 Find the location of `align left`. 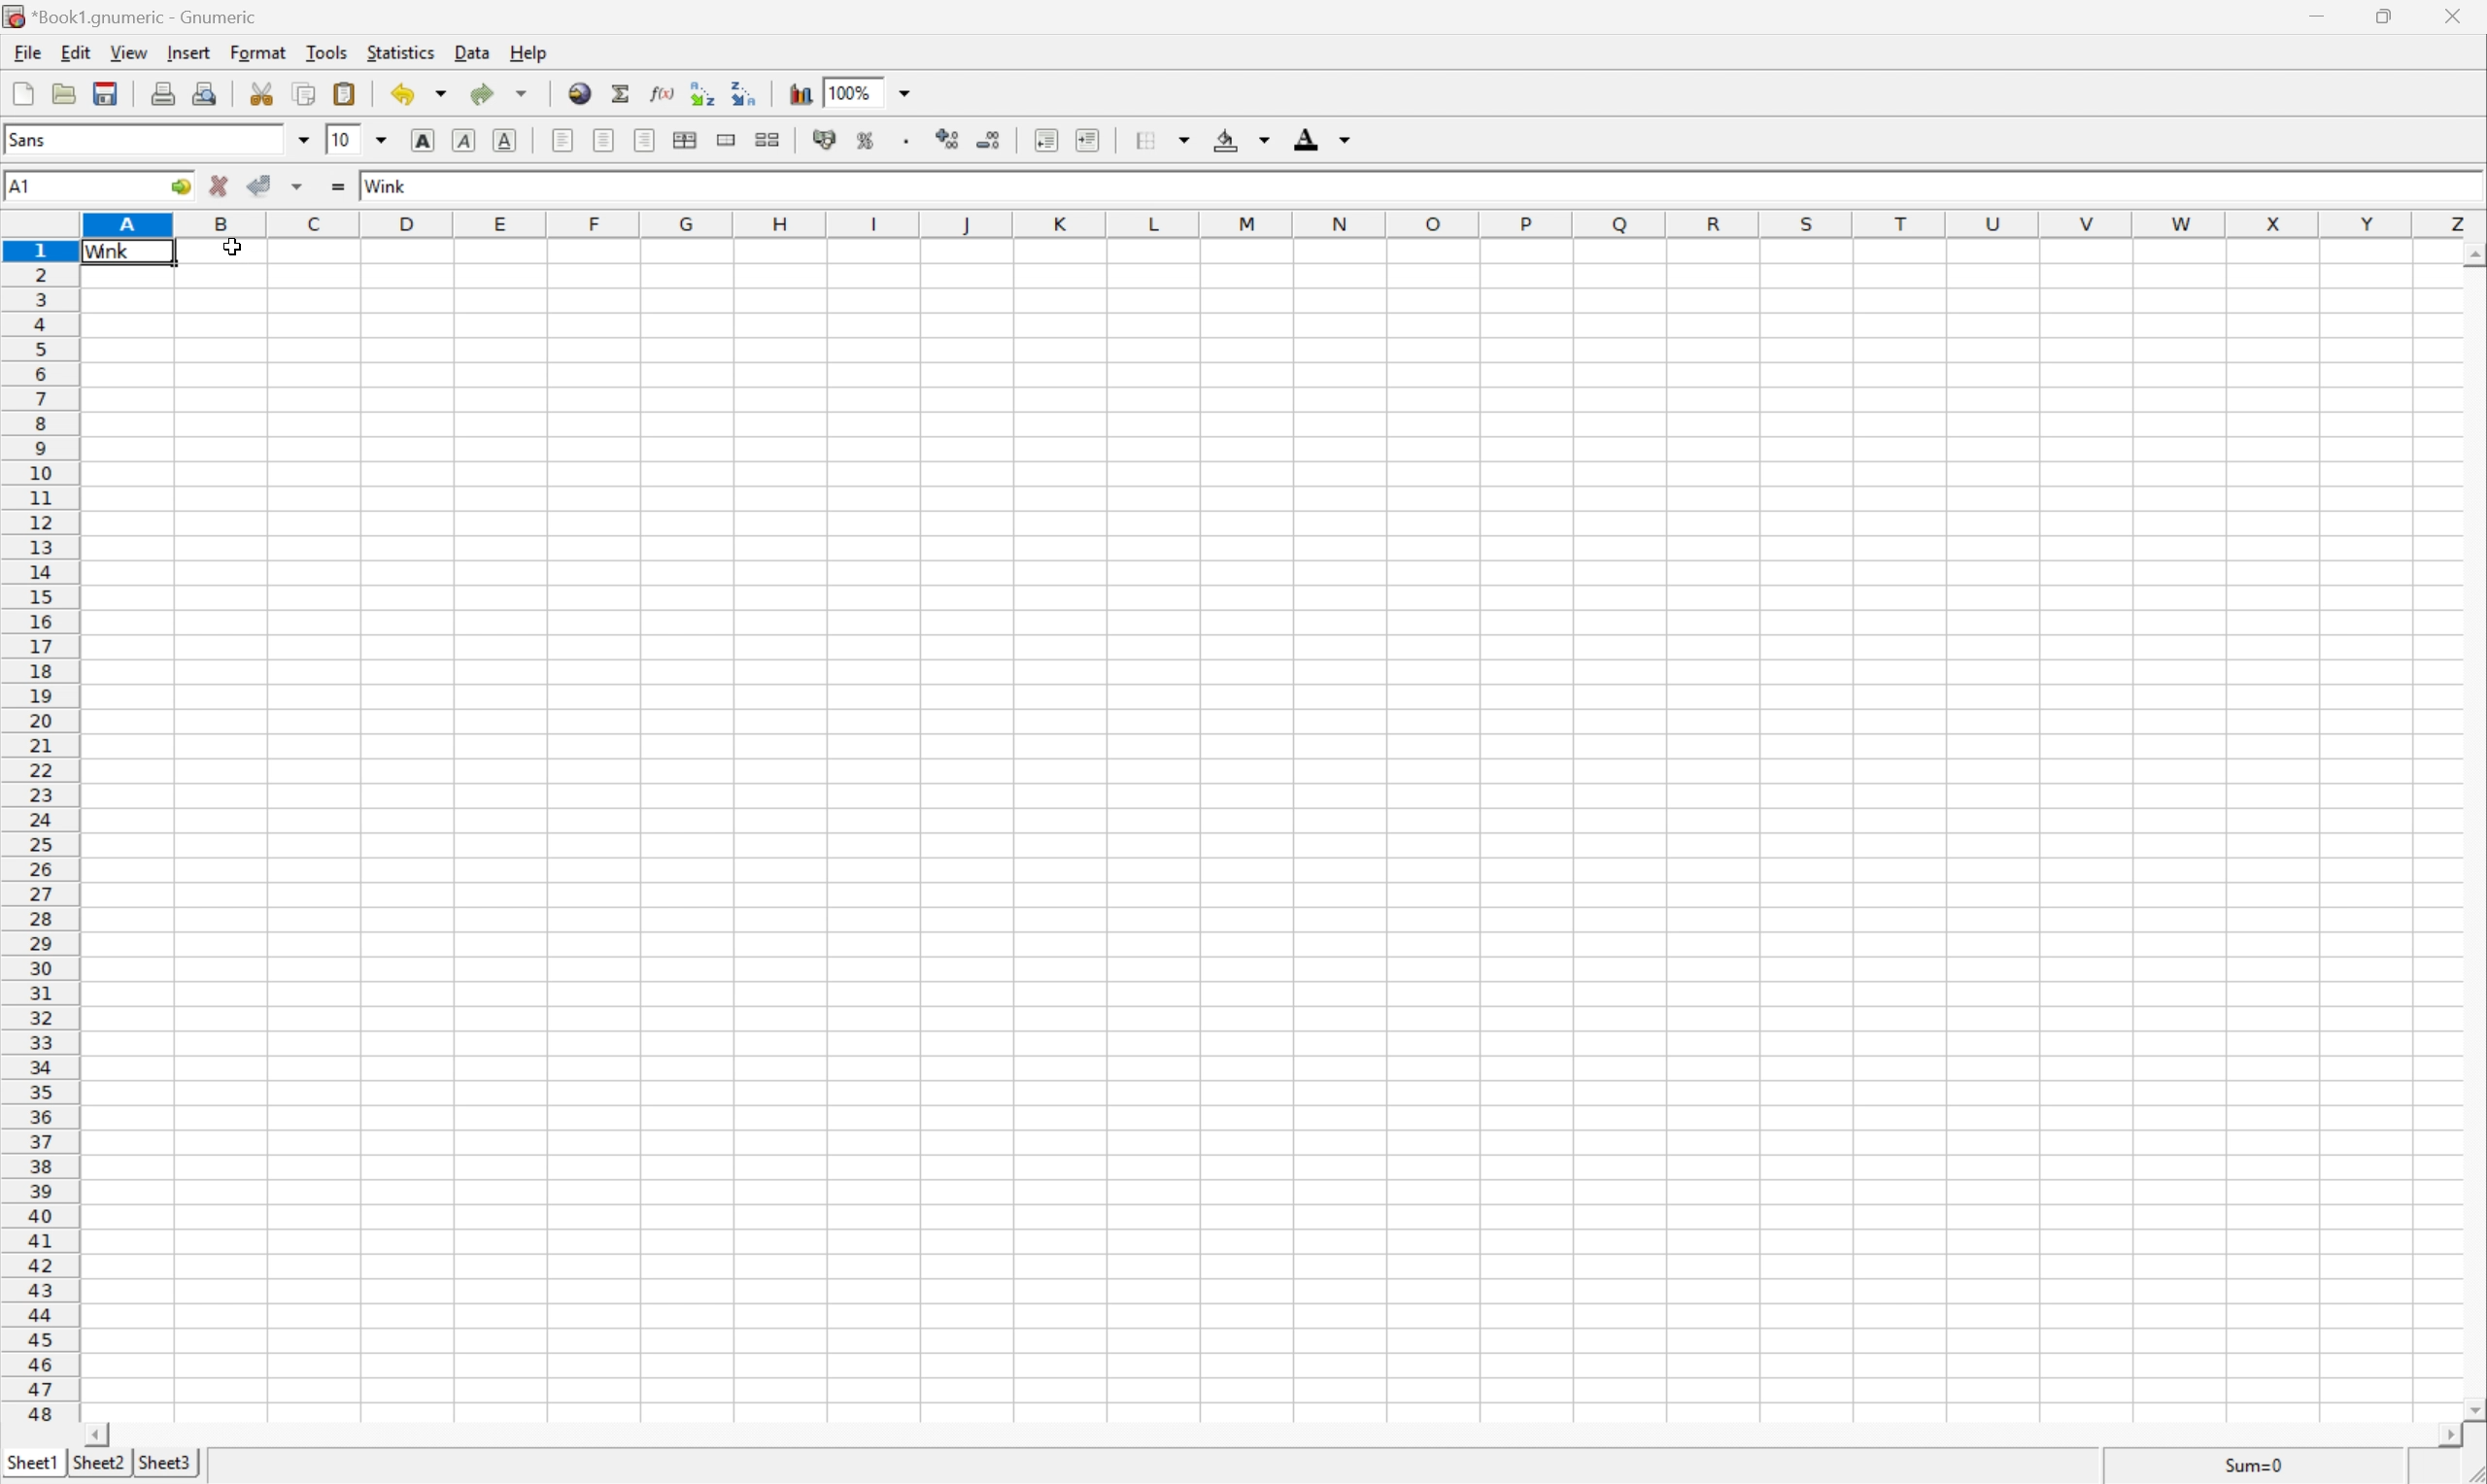

align left is located at coordinates (566, 140).